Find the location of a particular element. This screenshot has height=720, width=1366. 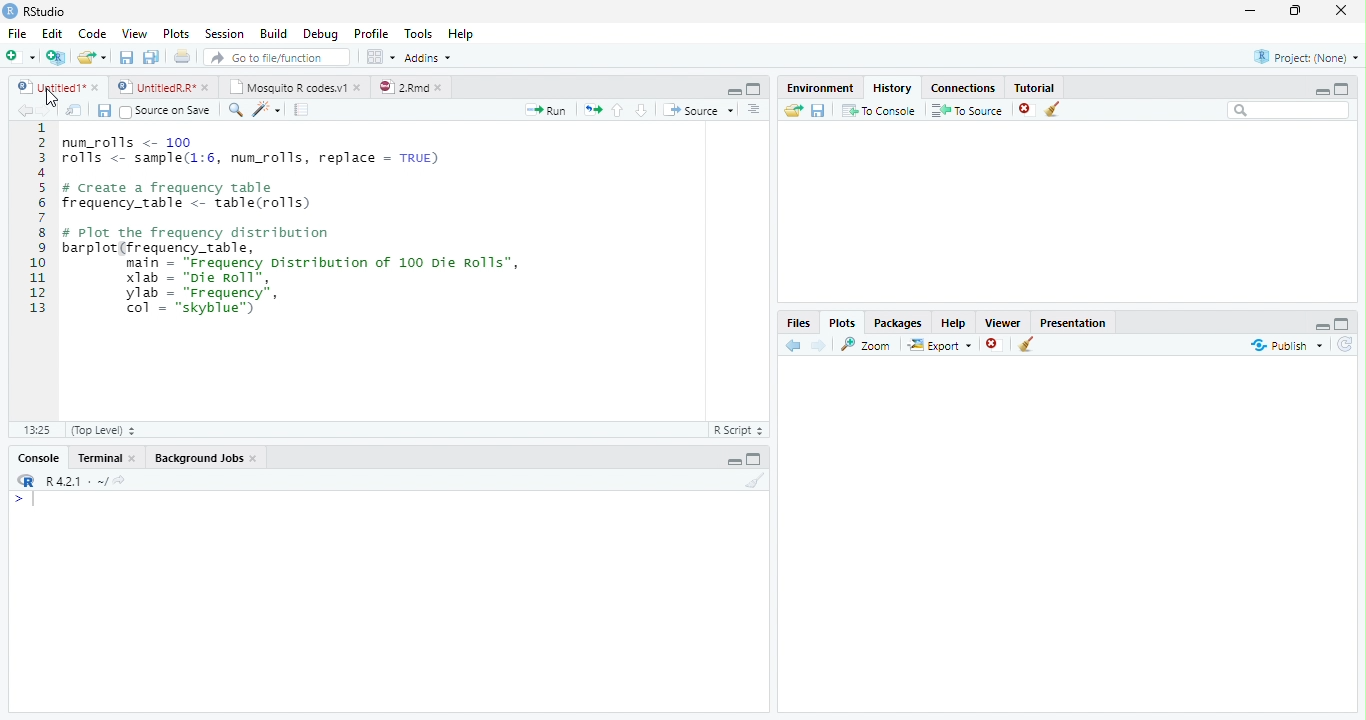

R R421 - ~/ is located at coordinates (69, 481).